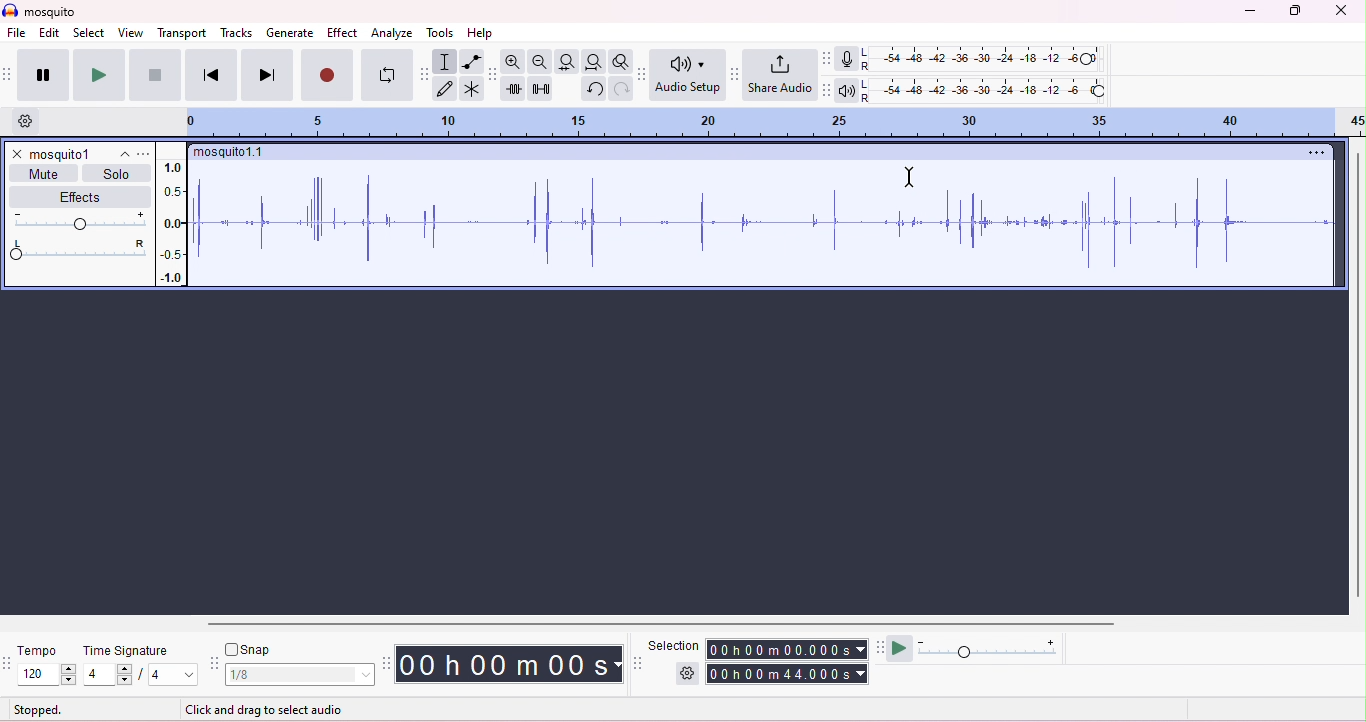  Describe the element at coordinates (248, 649) in the screenshot. I see `snap` at that location.